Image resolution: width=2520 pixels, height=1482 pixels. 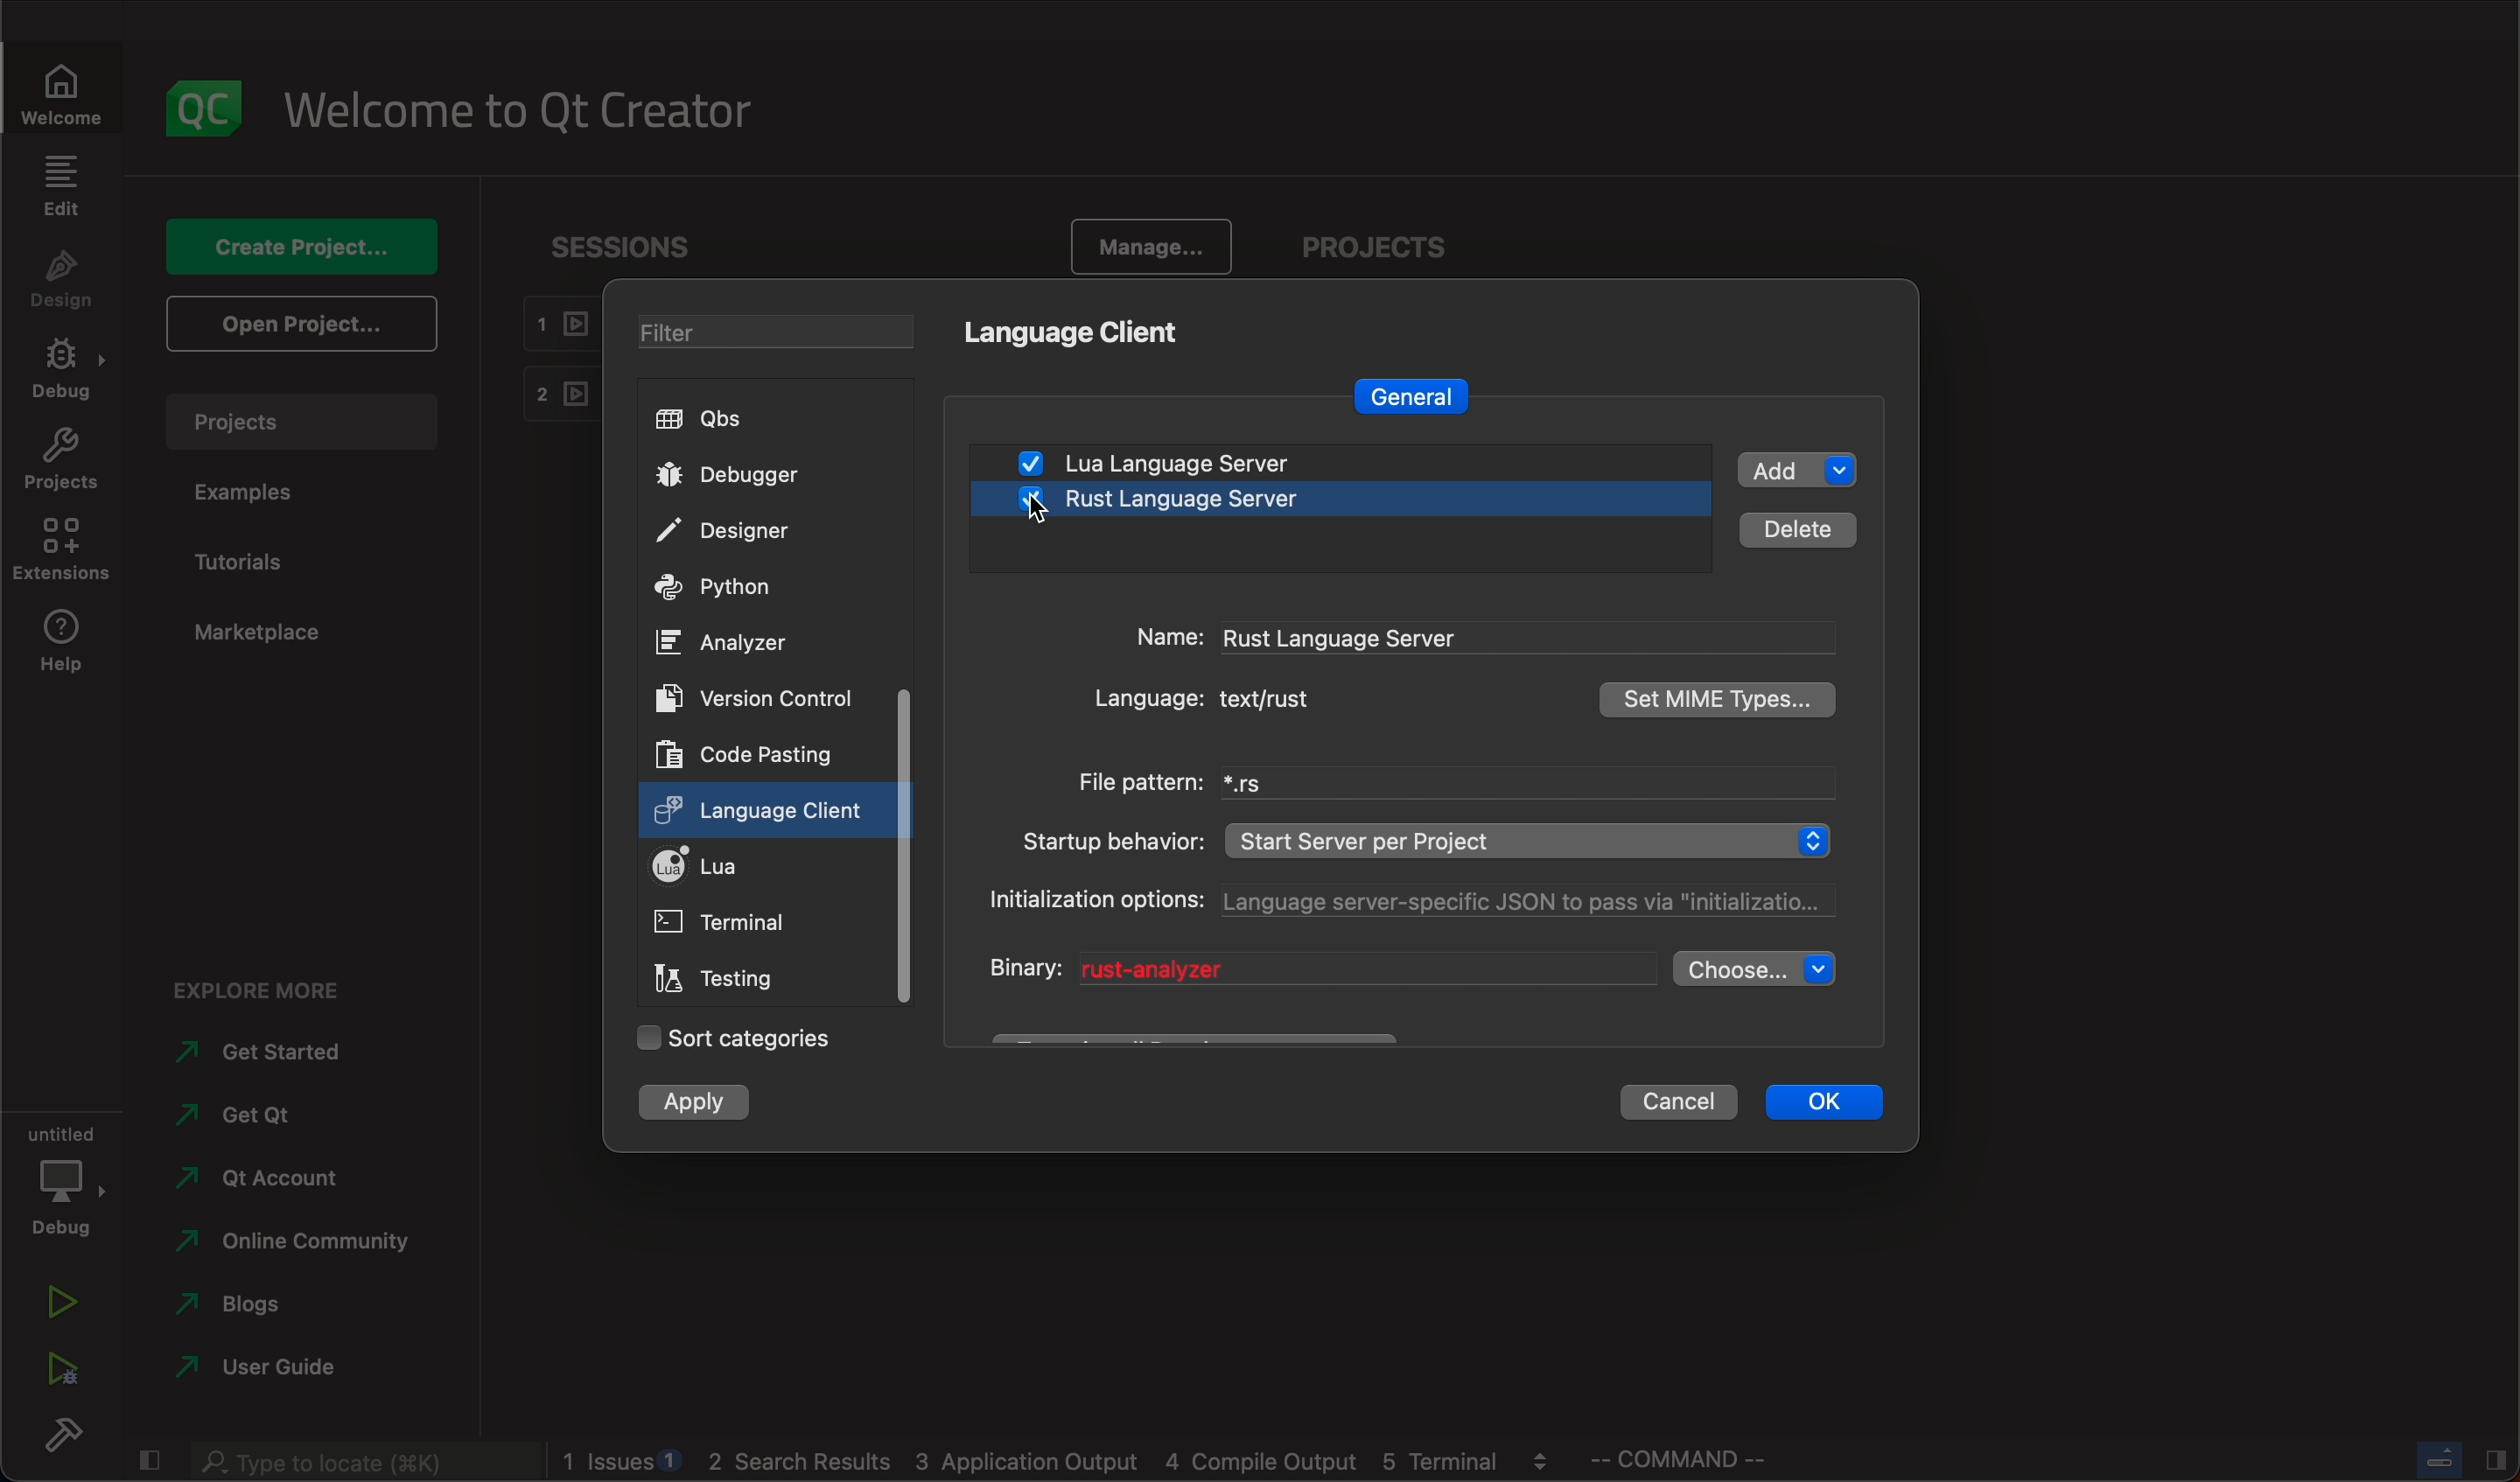 What do you see at coordinates (2435, 1461) in the screenshot?
I see `close ` at bounding box center [2435, 1461].